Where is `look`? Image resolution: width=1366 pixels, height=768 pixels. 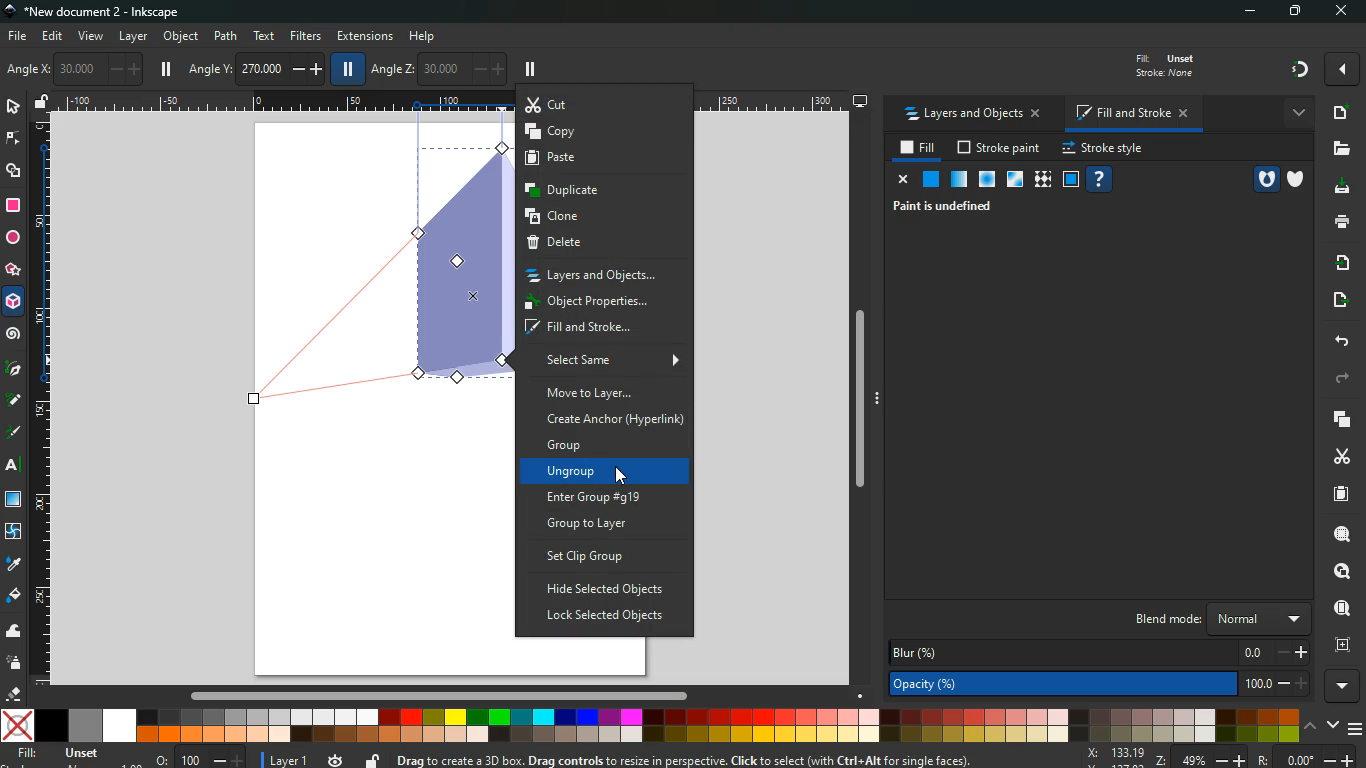 look is located at coordinates (1336, 572).